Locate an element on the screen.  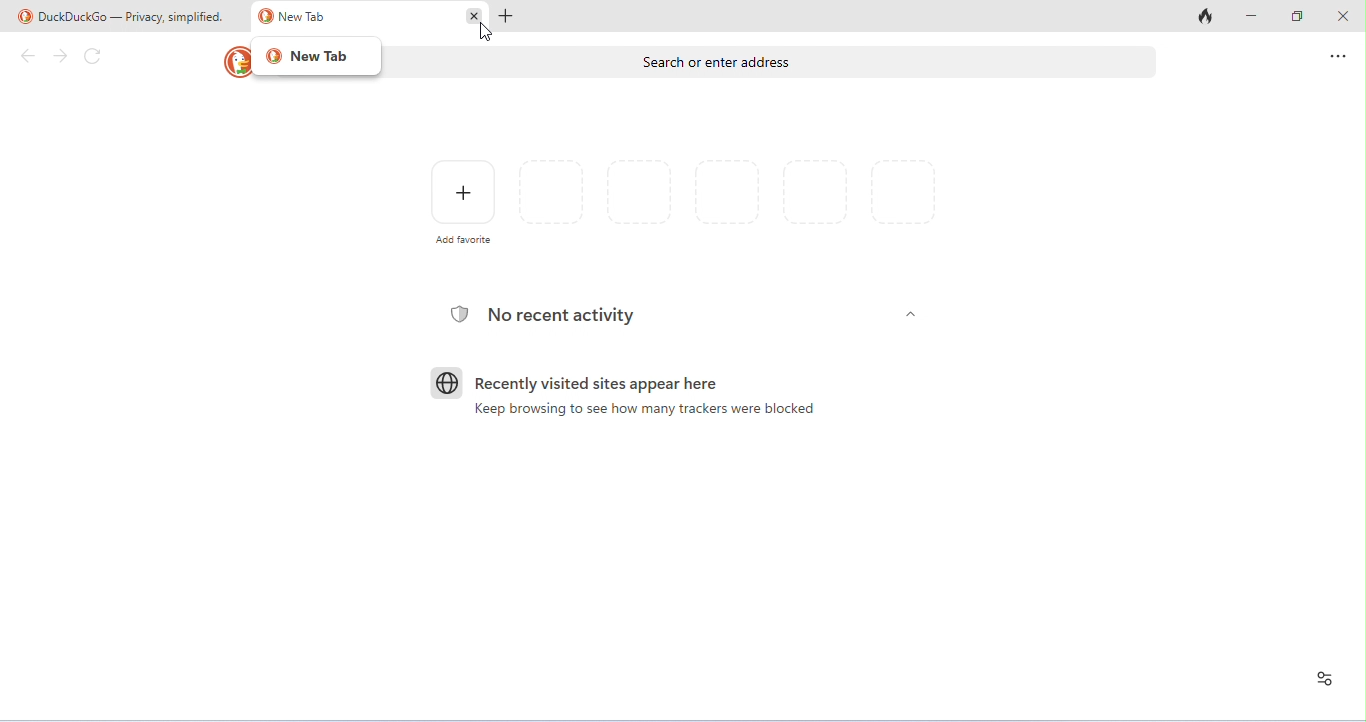
close is located at coordinates (473, 16).